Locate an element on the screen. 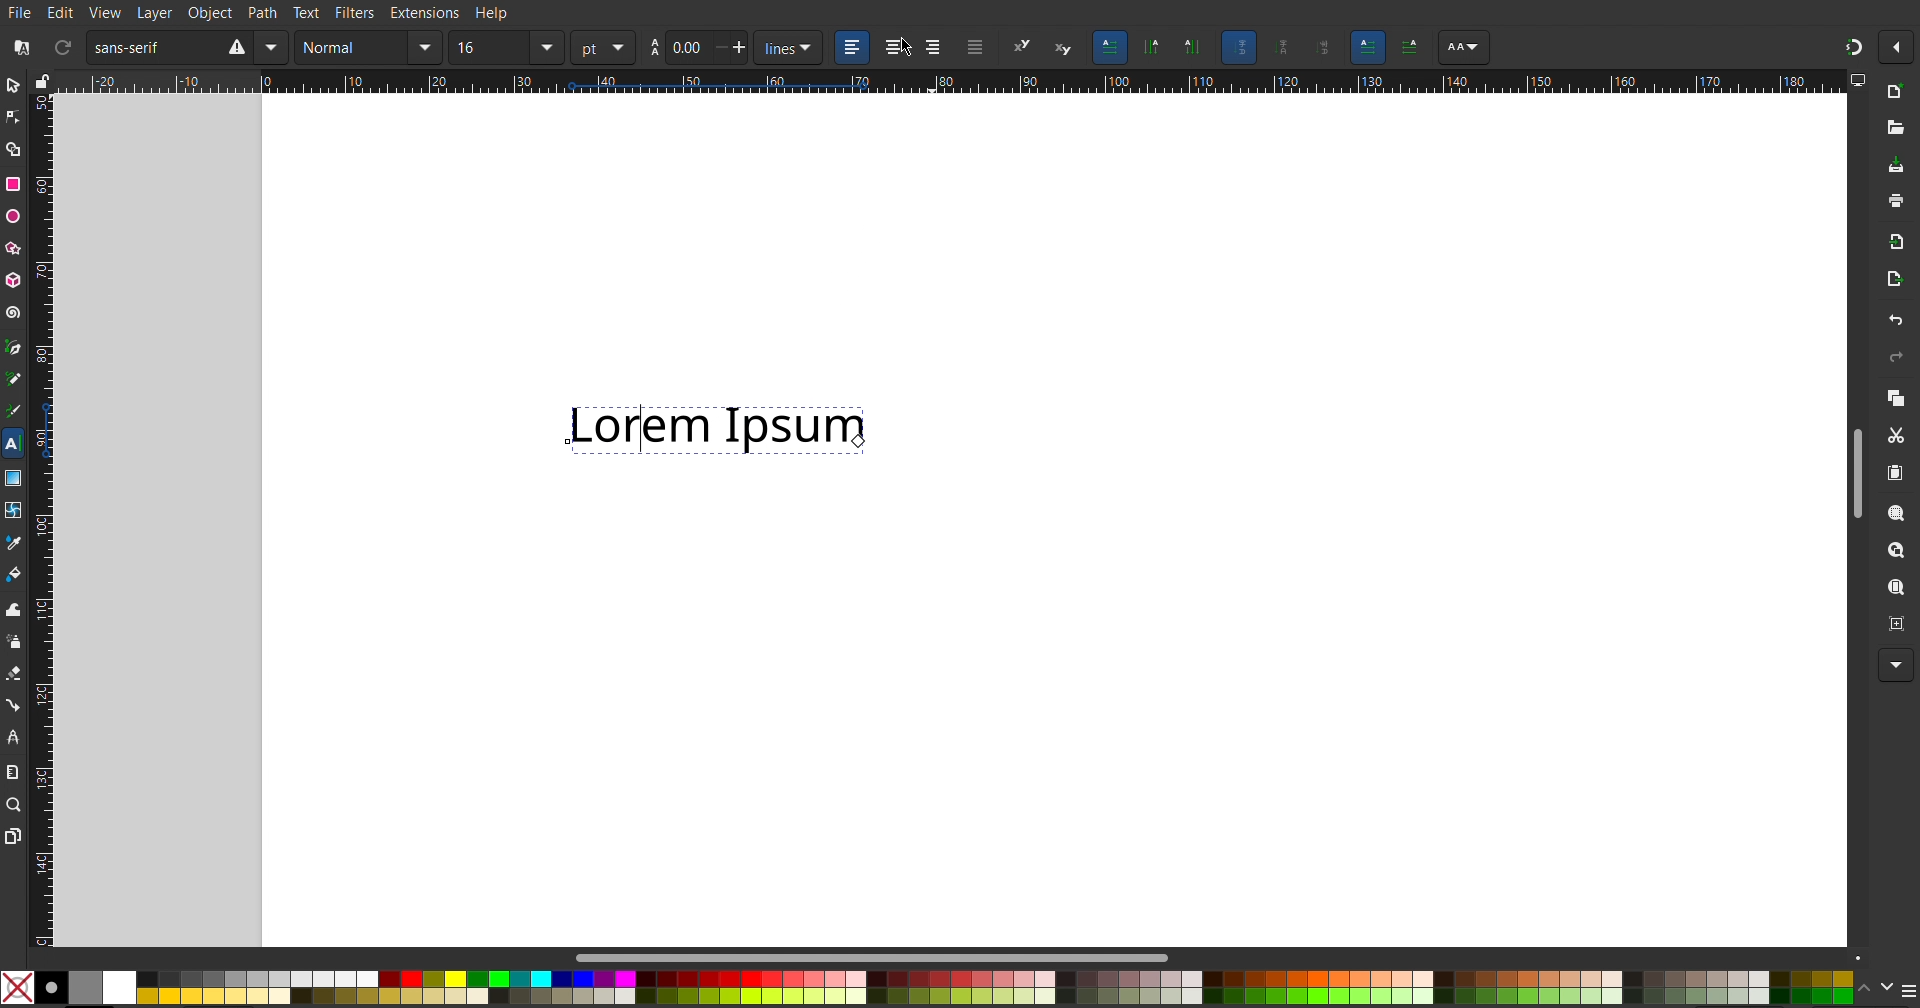 This screenshot has width=1920, height=1008. Open Export is located at coordinates (1895, 279).